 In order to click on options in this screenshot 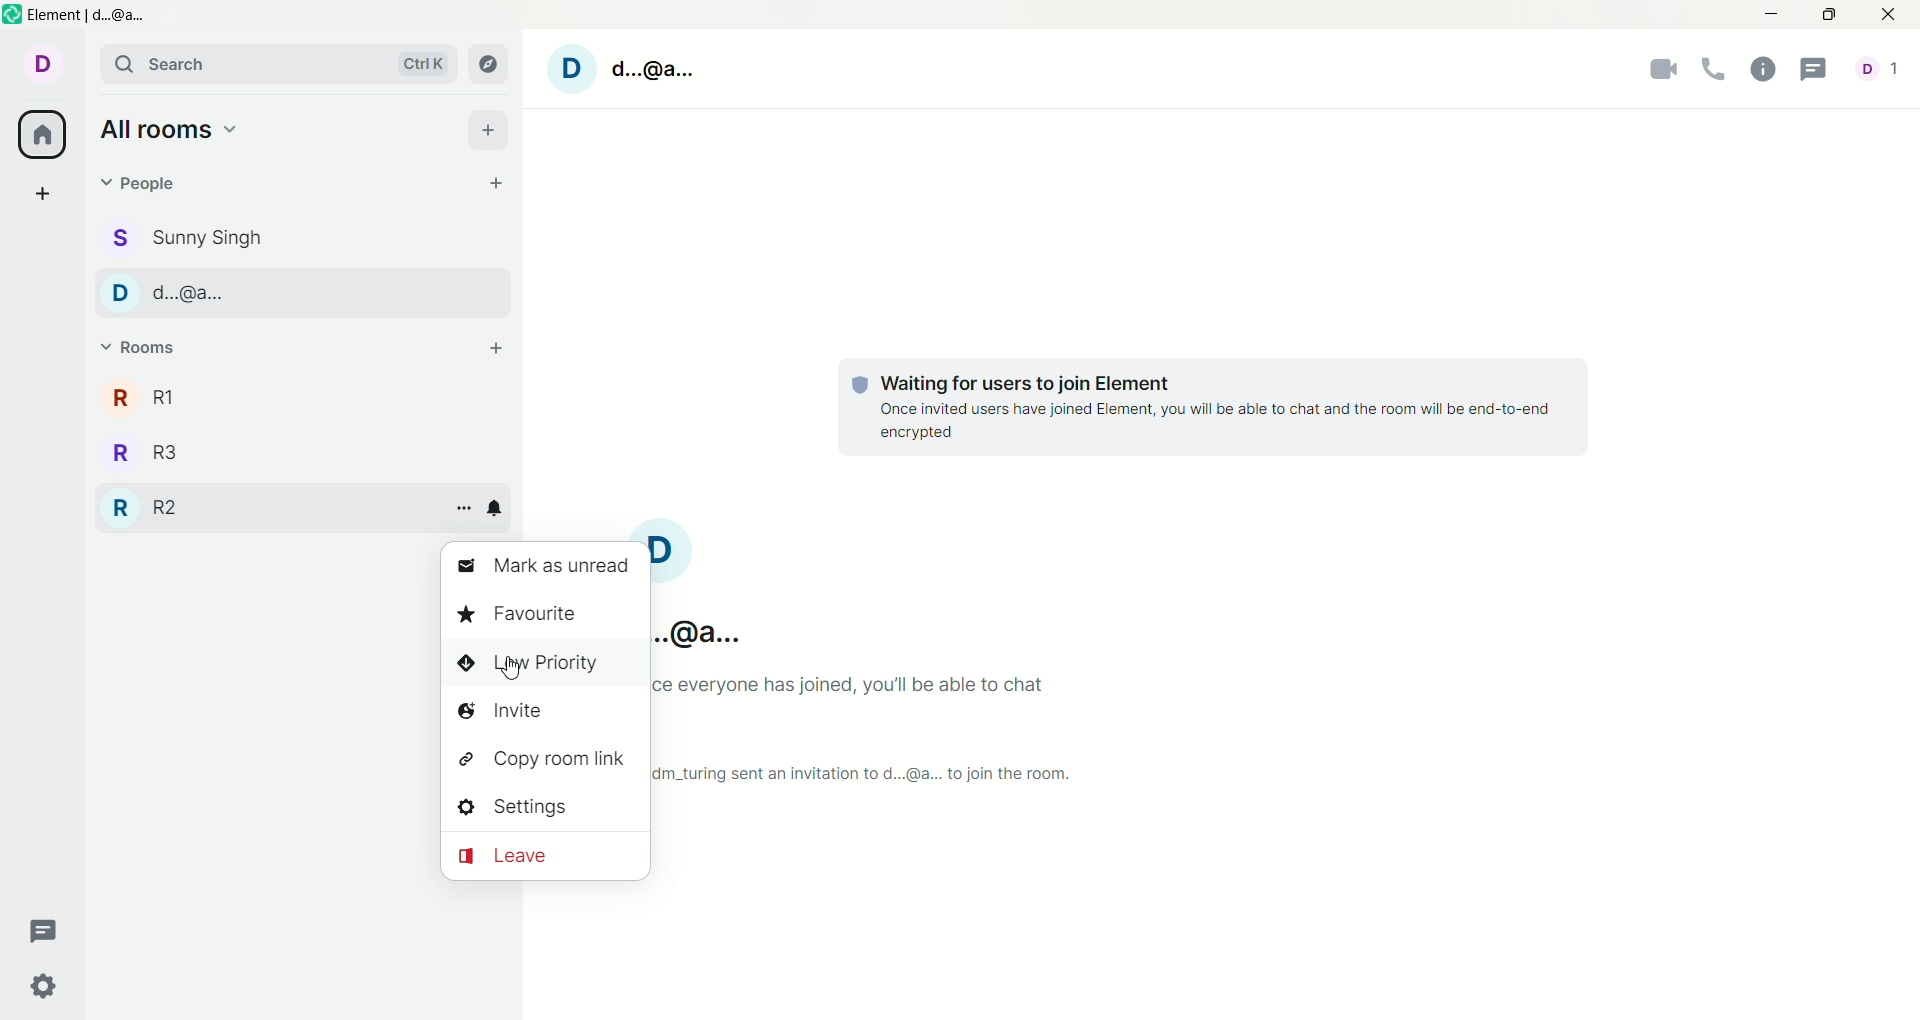, I will do `click(460, 507)`.